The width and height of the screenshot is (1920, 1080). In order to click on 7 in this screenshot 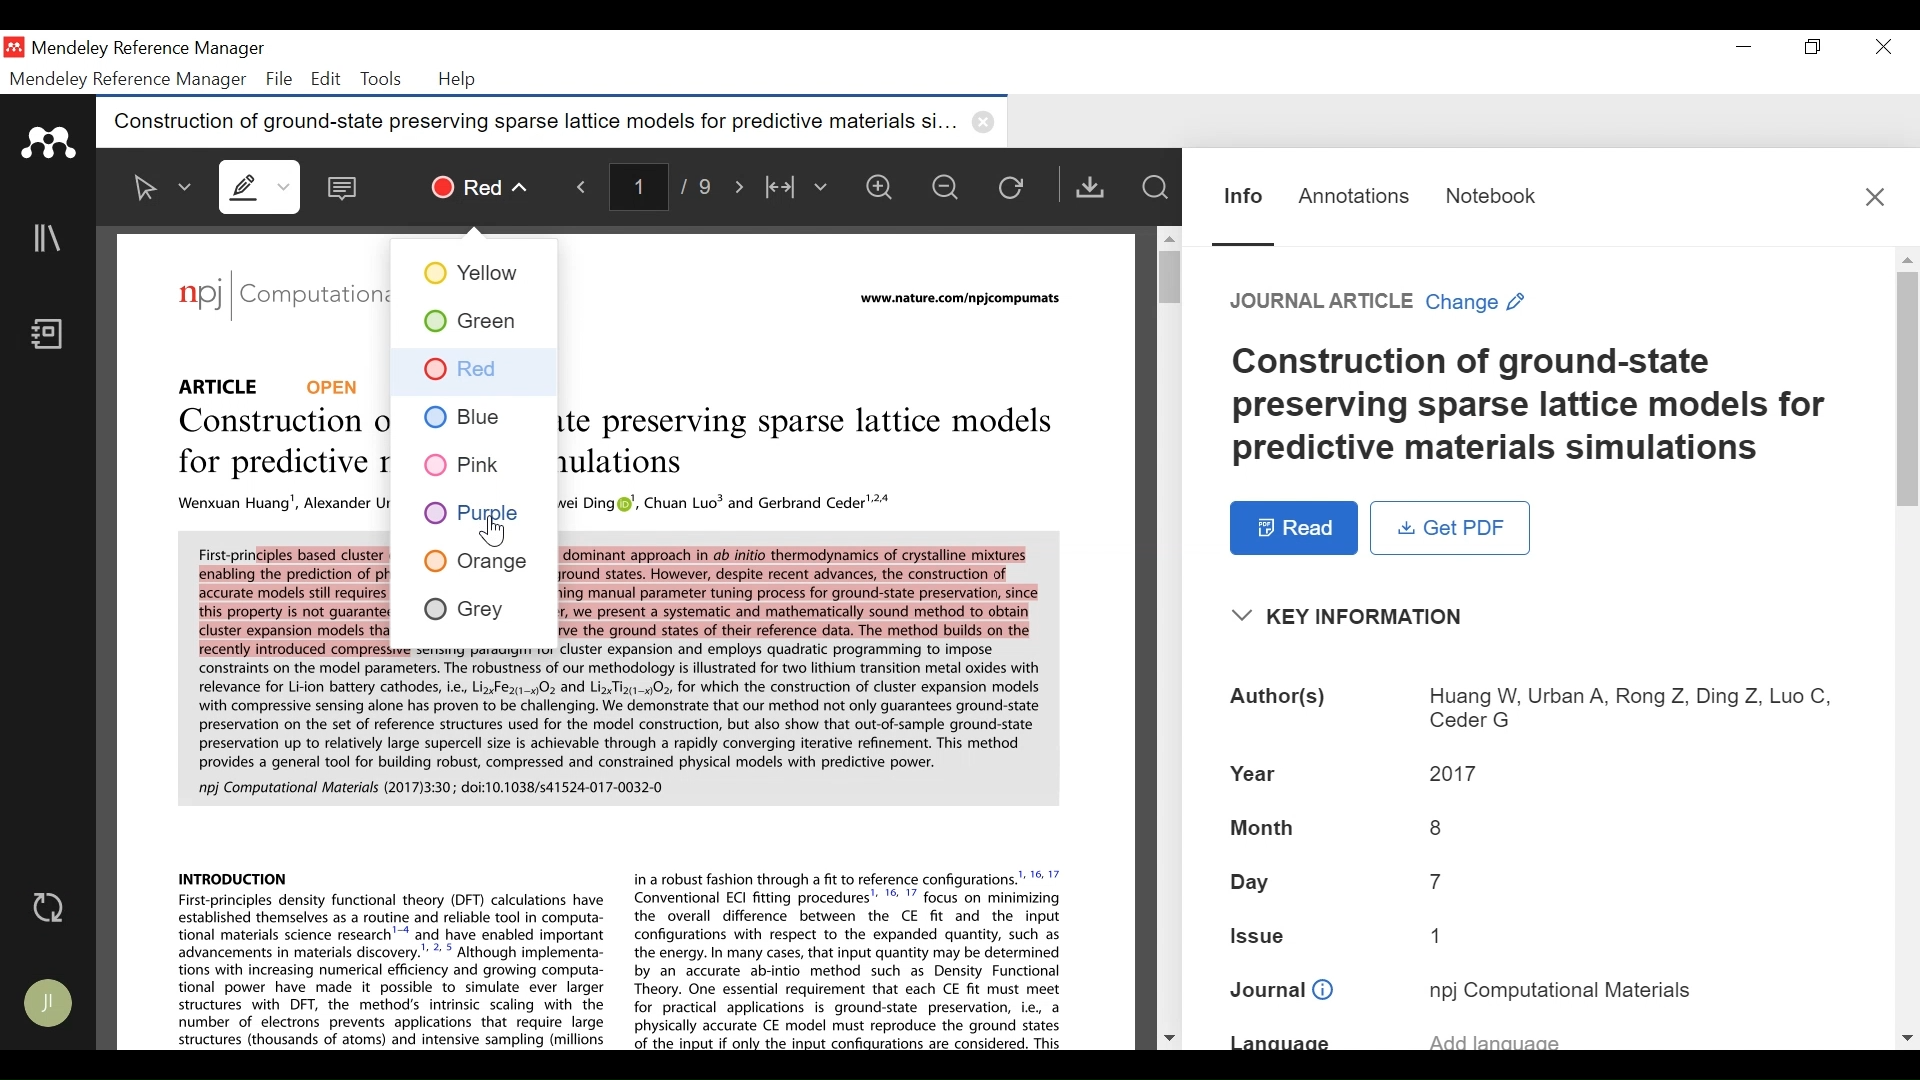, I will do `click(1444, 883)`.